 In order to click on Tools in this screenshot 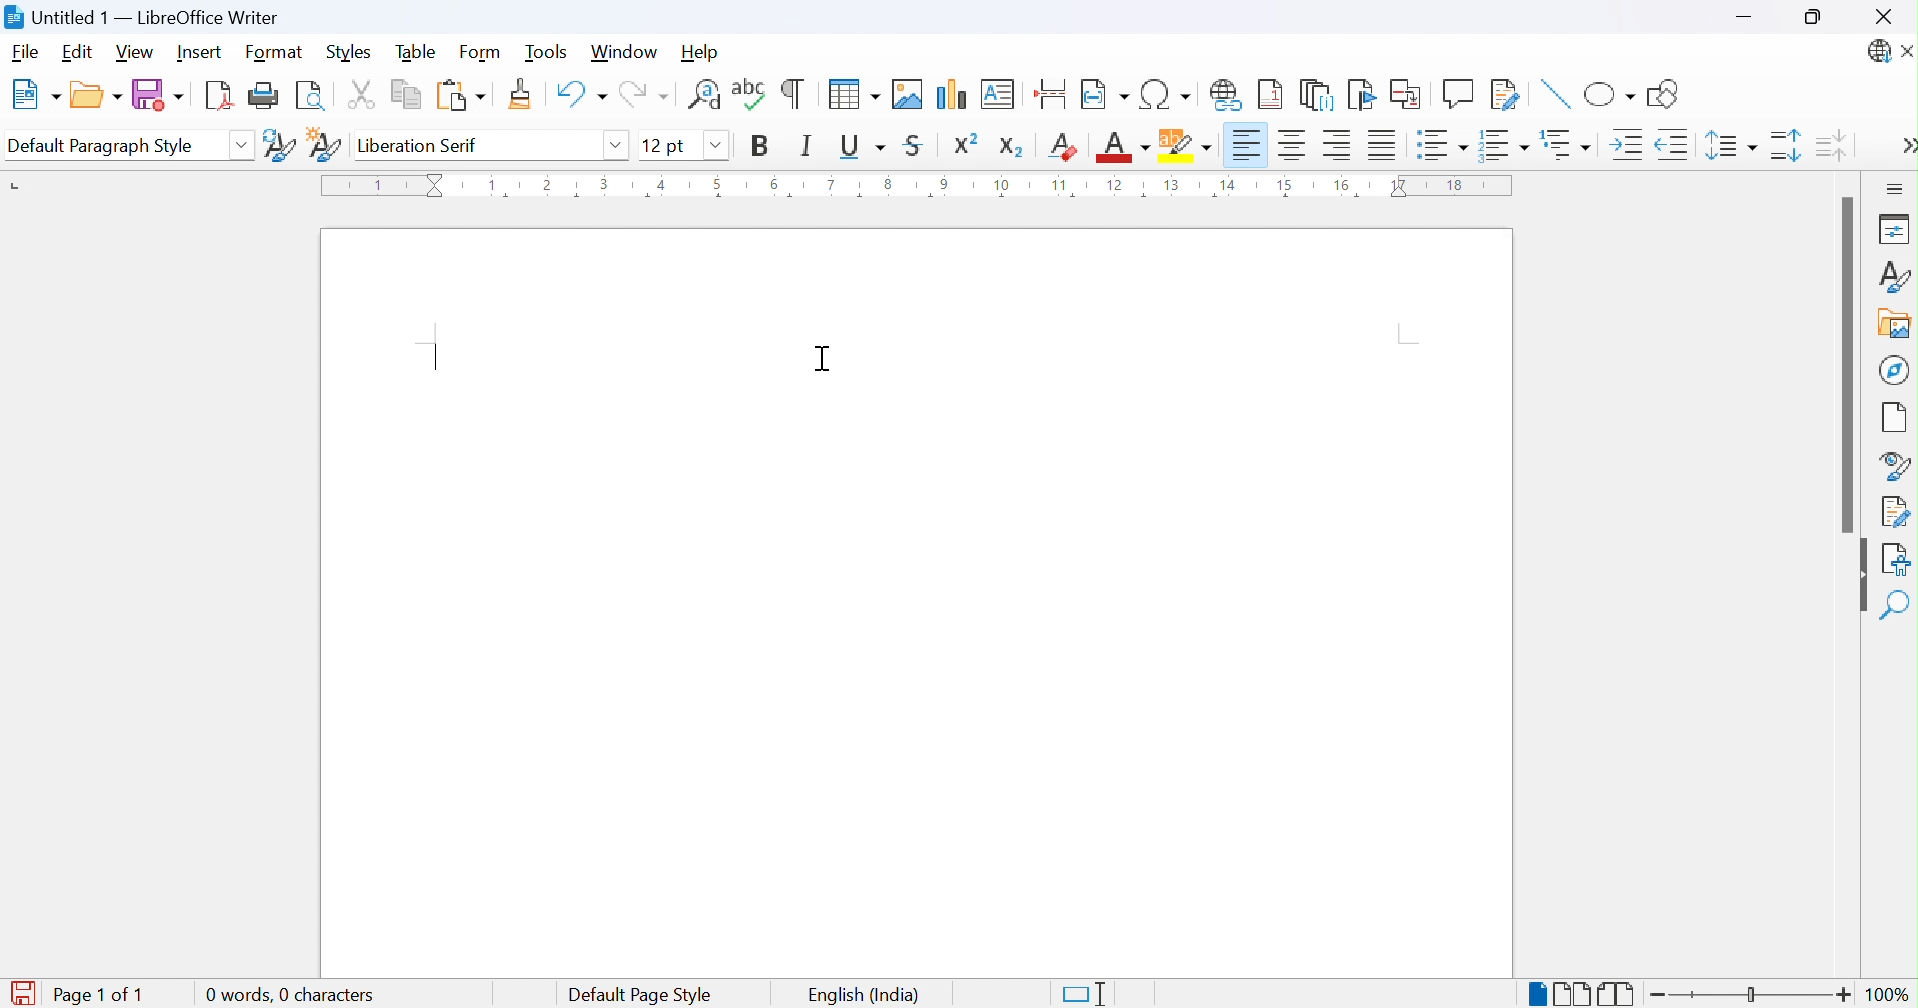, I will do `click(544, 52)`.